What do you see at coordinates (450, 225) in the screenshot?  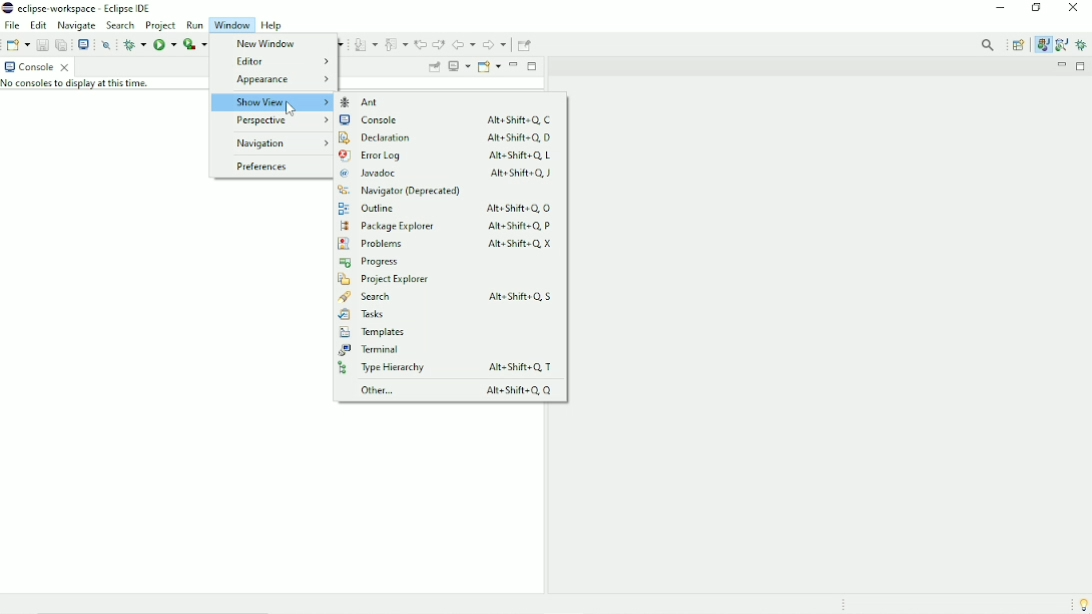 I see `Package Explorer` at bounding box center [450, 225].